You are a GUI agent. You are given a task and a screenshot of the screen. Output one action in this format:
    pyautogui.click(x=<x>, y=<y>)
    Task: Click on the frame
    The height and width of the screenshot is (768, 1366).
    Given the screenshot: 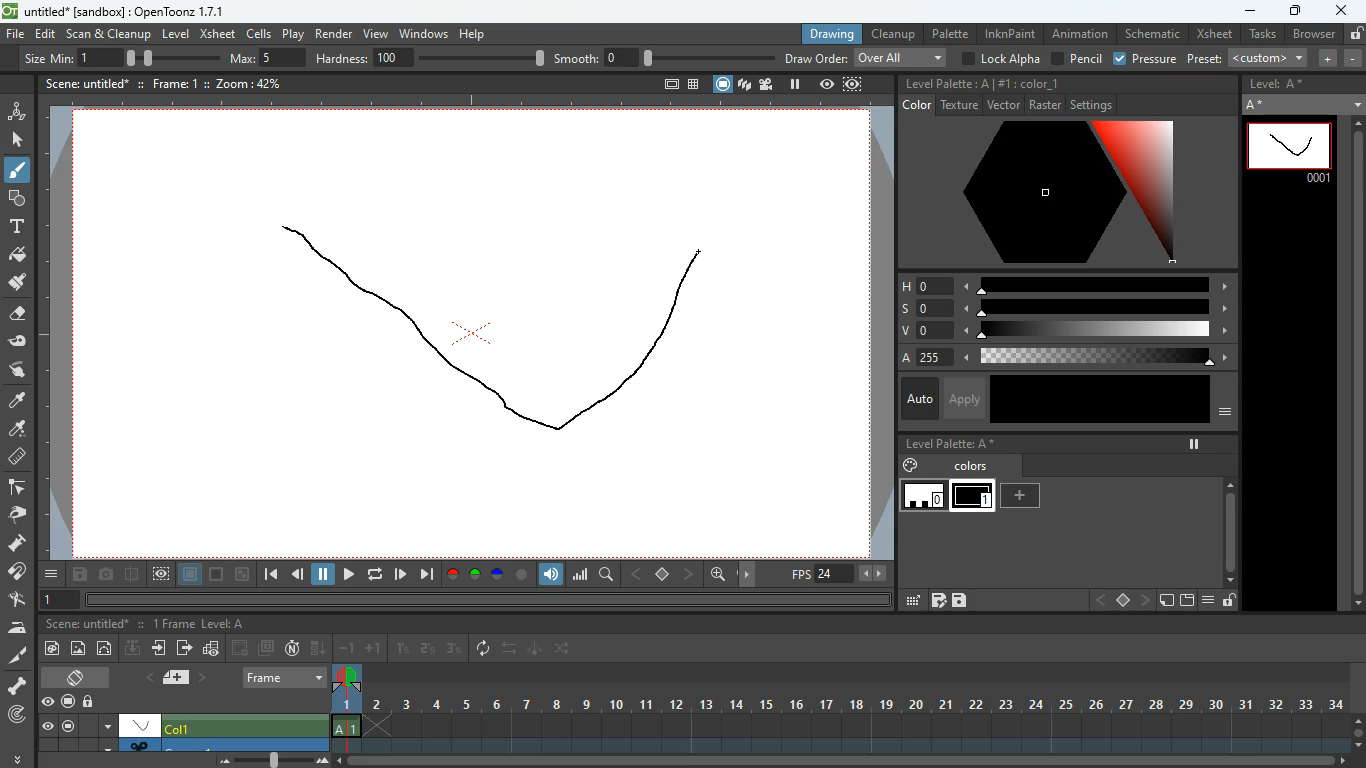 What is the action you would take?
    pyautogui.click(x=56, y=601)
    